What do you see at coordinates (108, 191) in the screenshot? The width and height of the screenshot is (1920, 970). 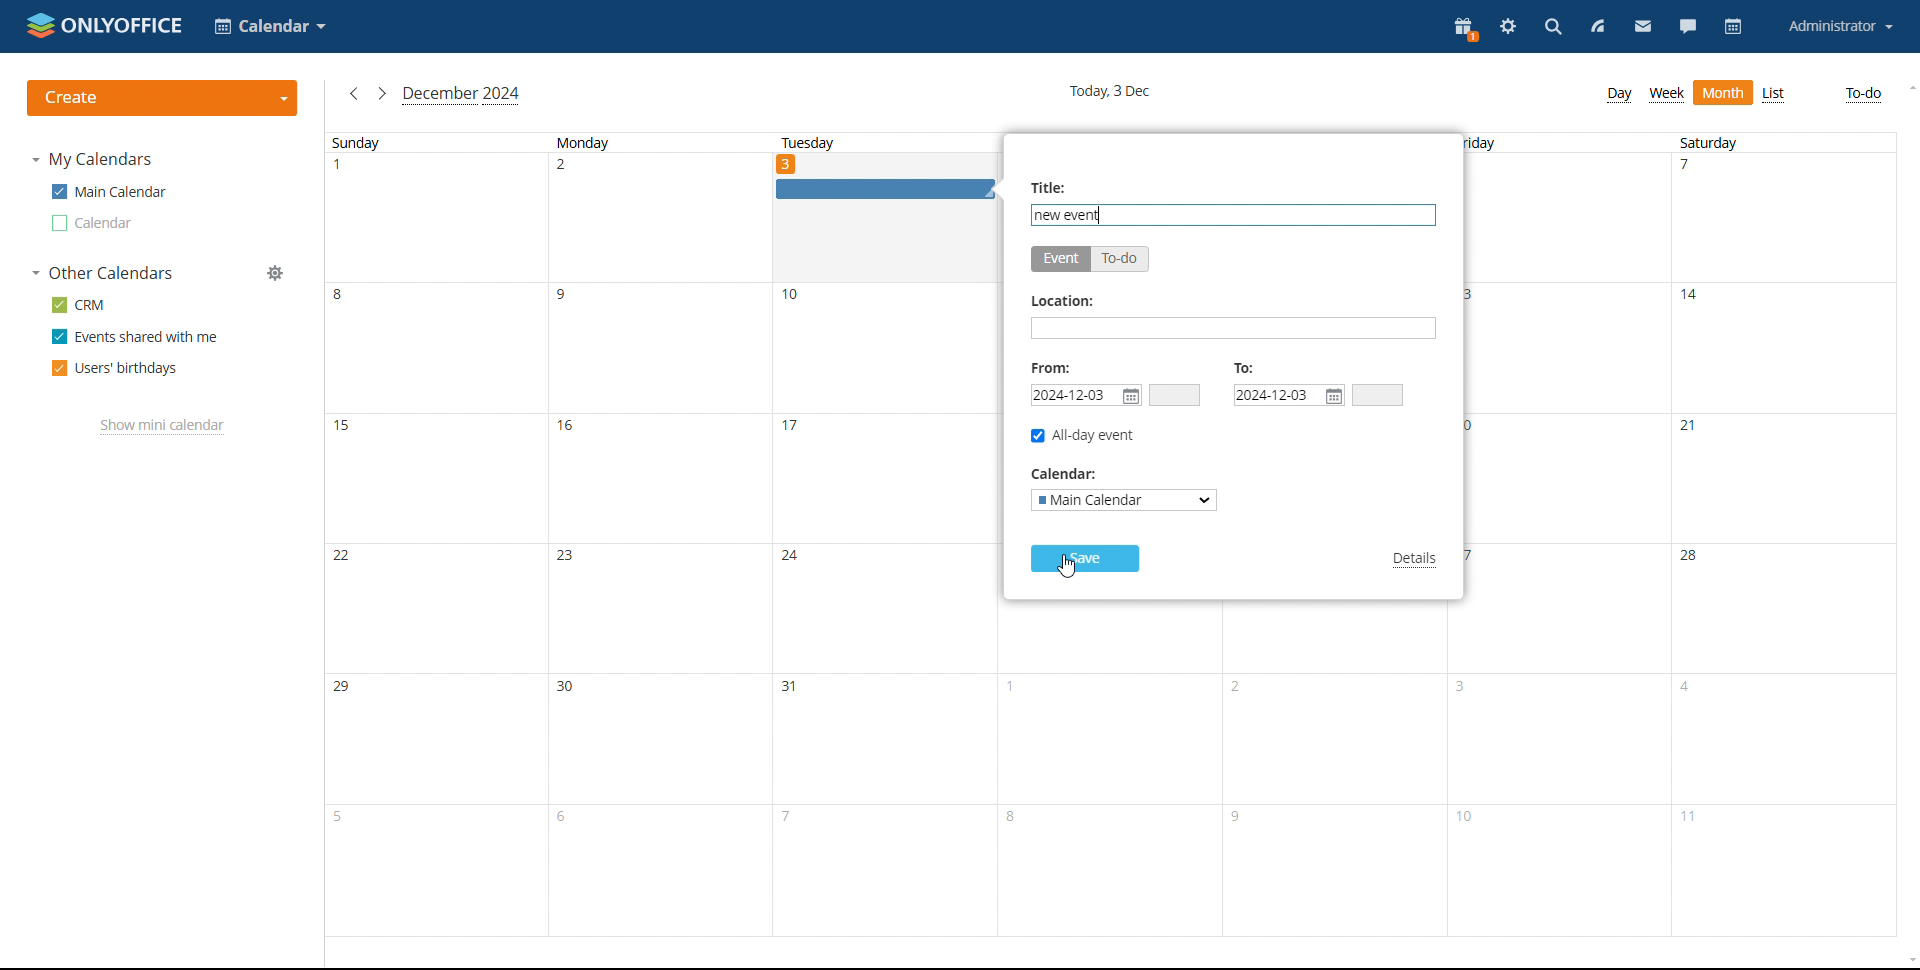 I see `main calendar` at bounding box center [108, 191].